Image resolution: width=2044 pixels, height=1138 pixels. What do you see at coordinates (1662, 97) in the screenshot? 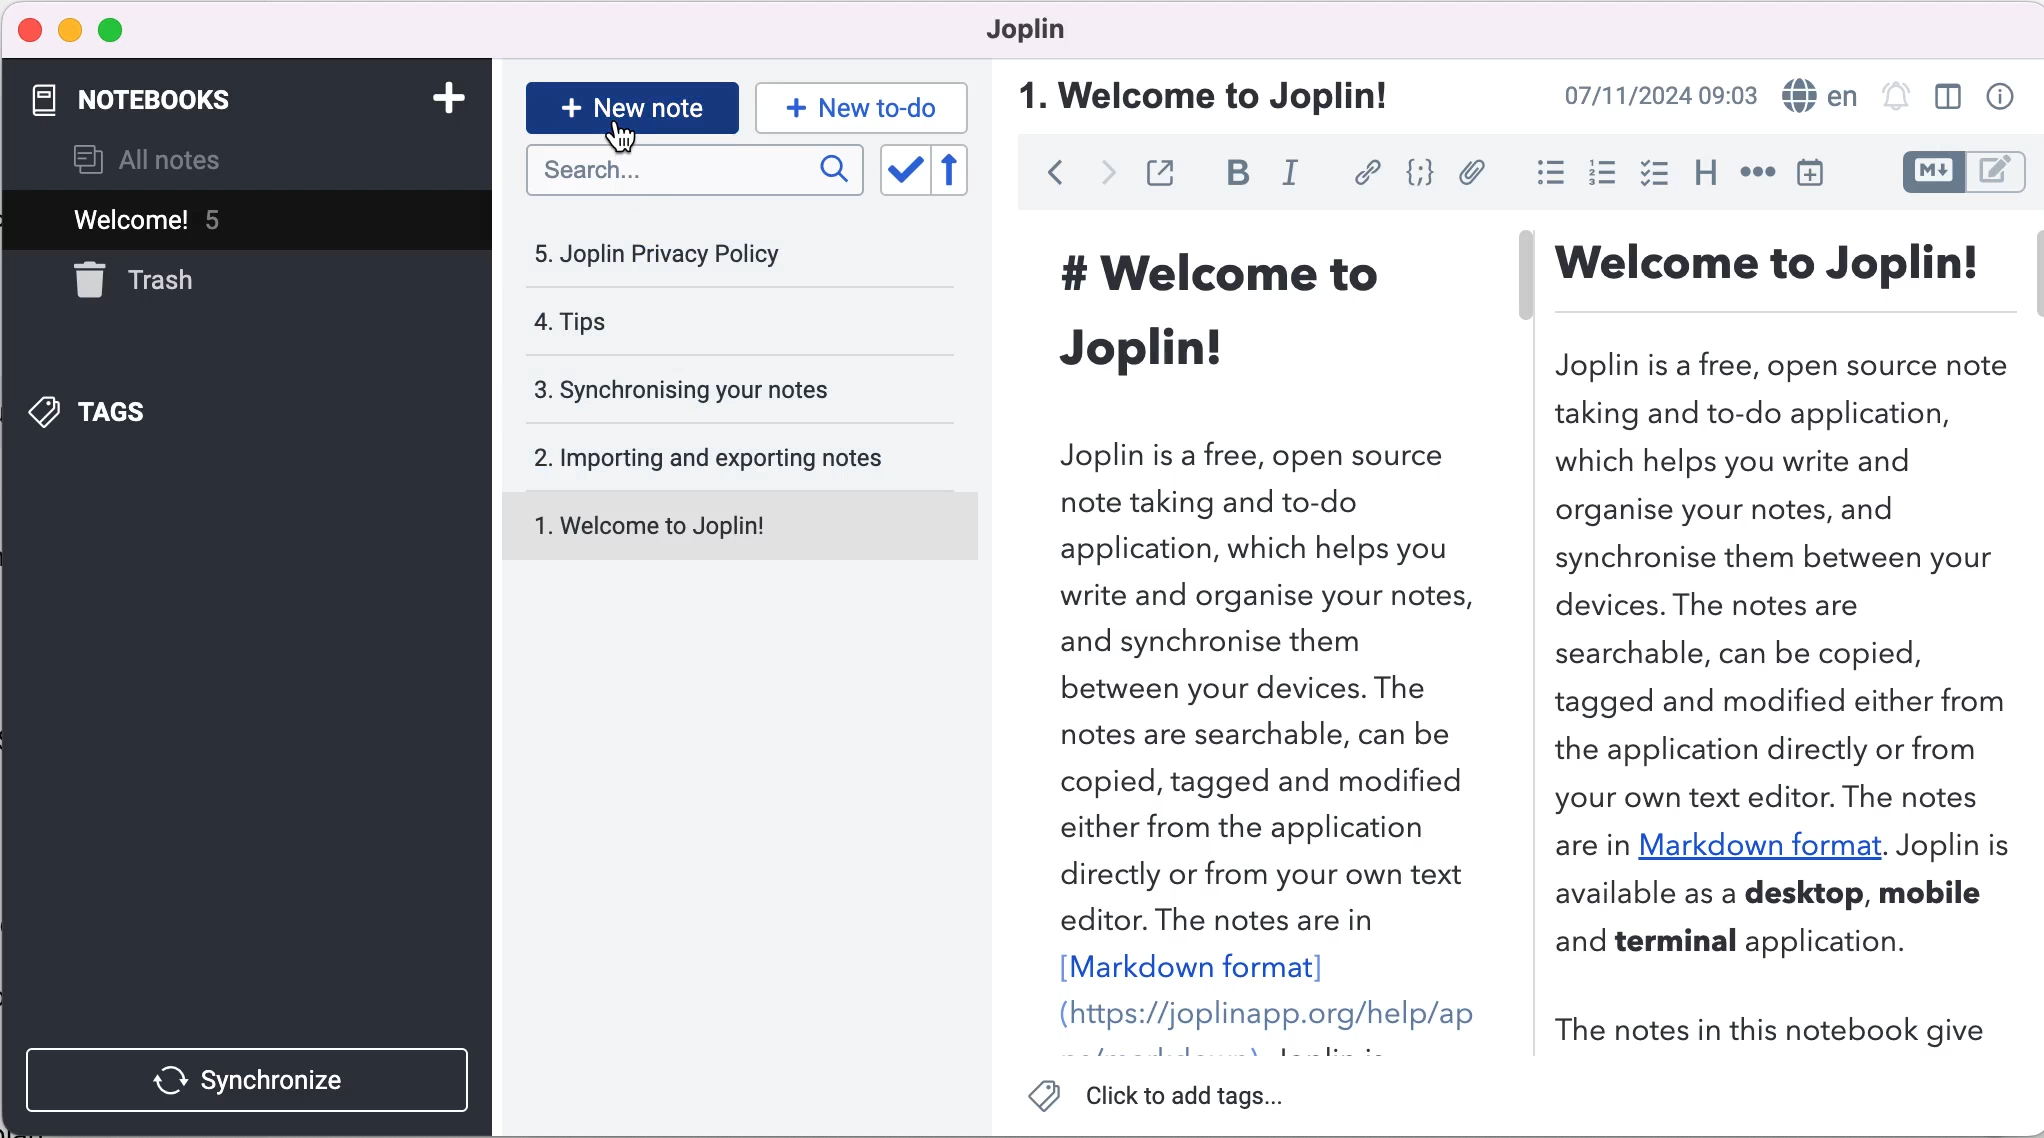
I see `time and date` at bounding box center [1662, 97].